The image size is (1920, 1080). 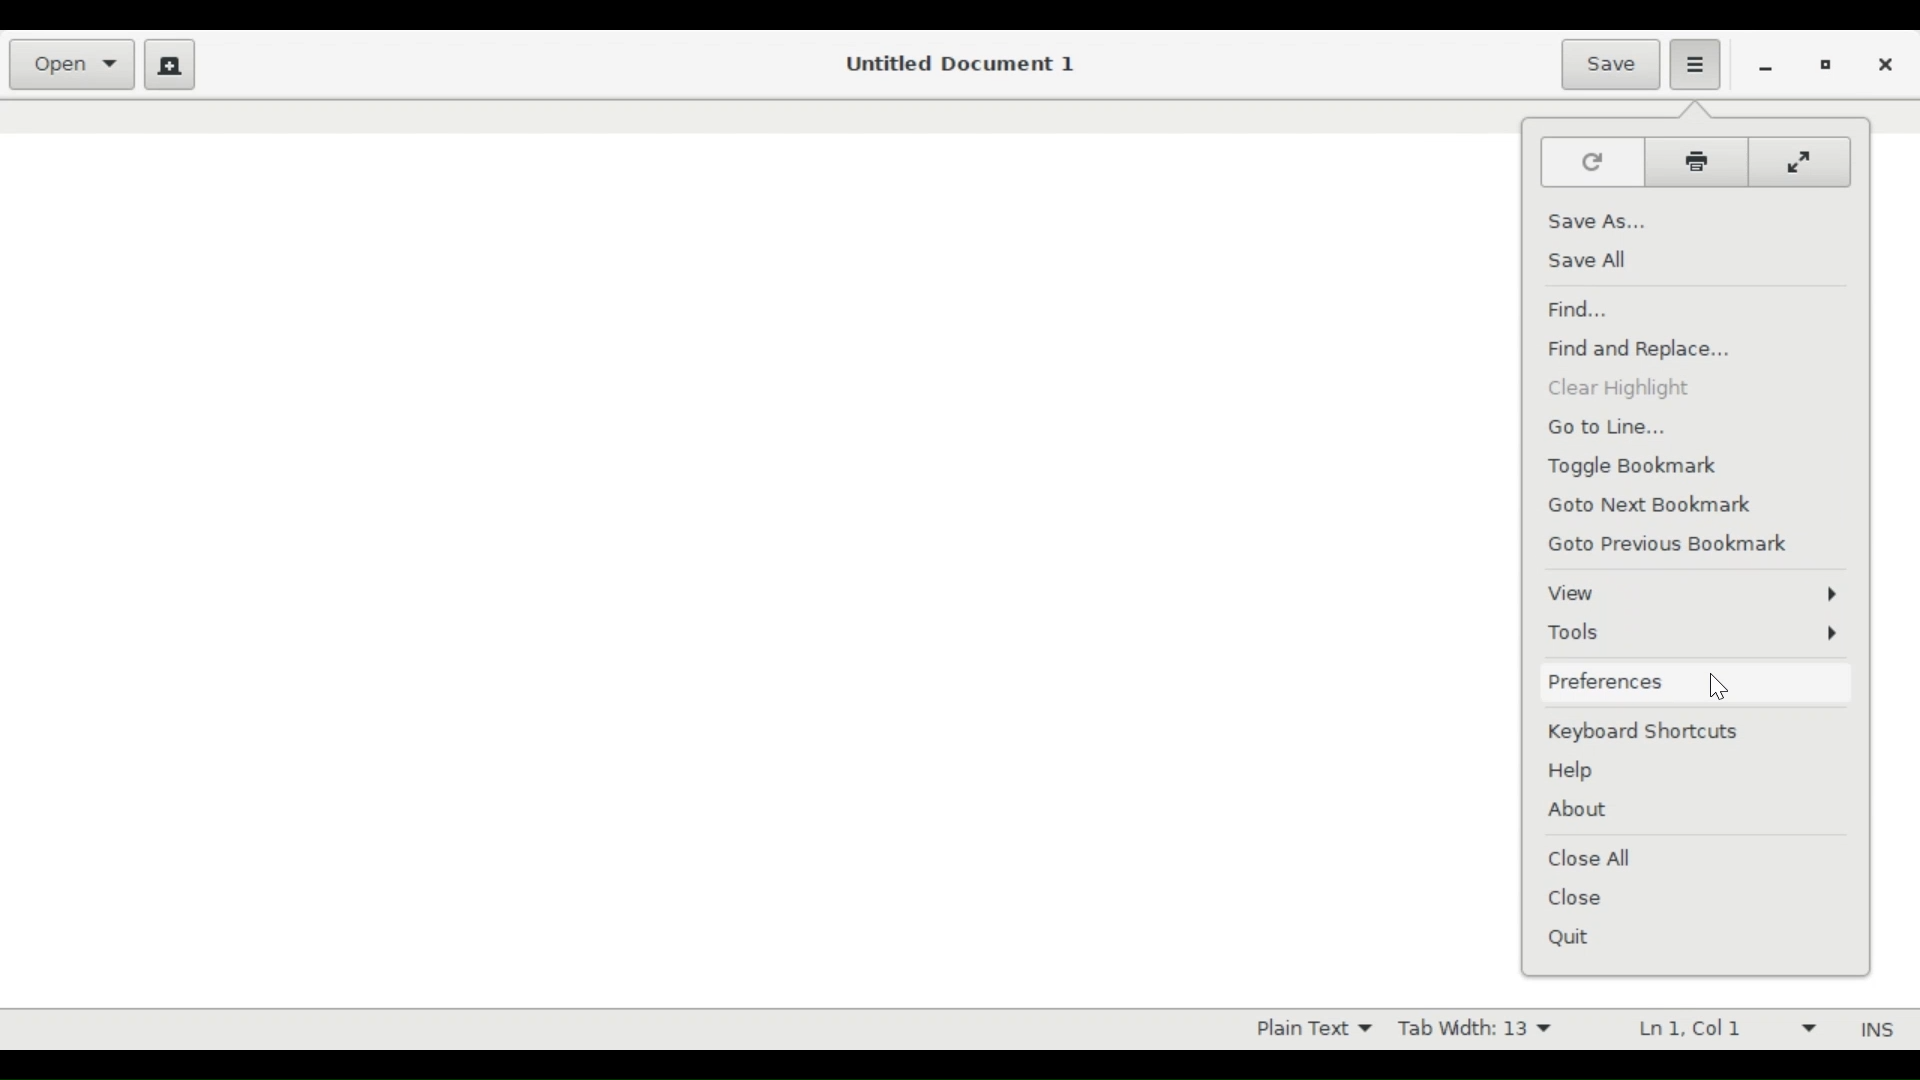 I want to click on Save All, so click(x=1587, y=260).